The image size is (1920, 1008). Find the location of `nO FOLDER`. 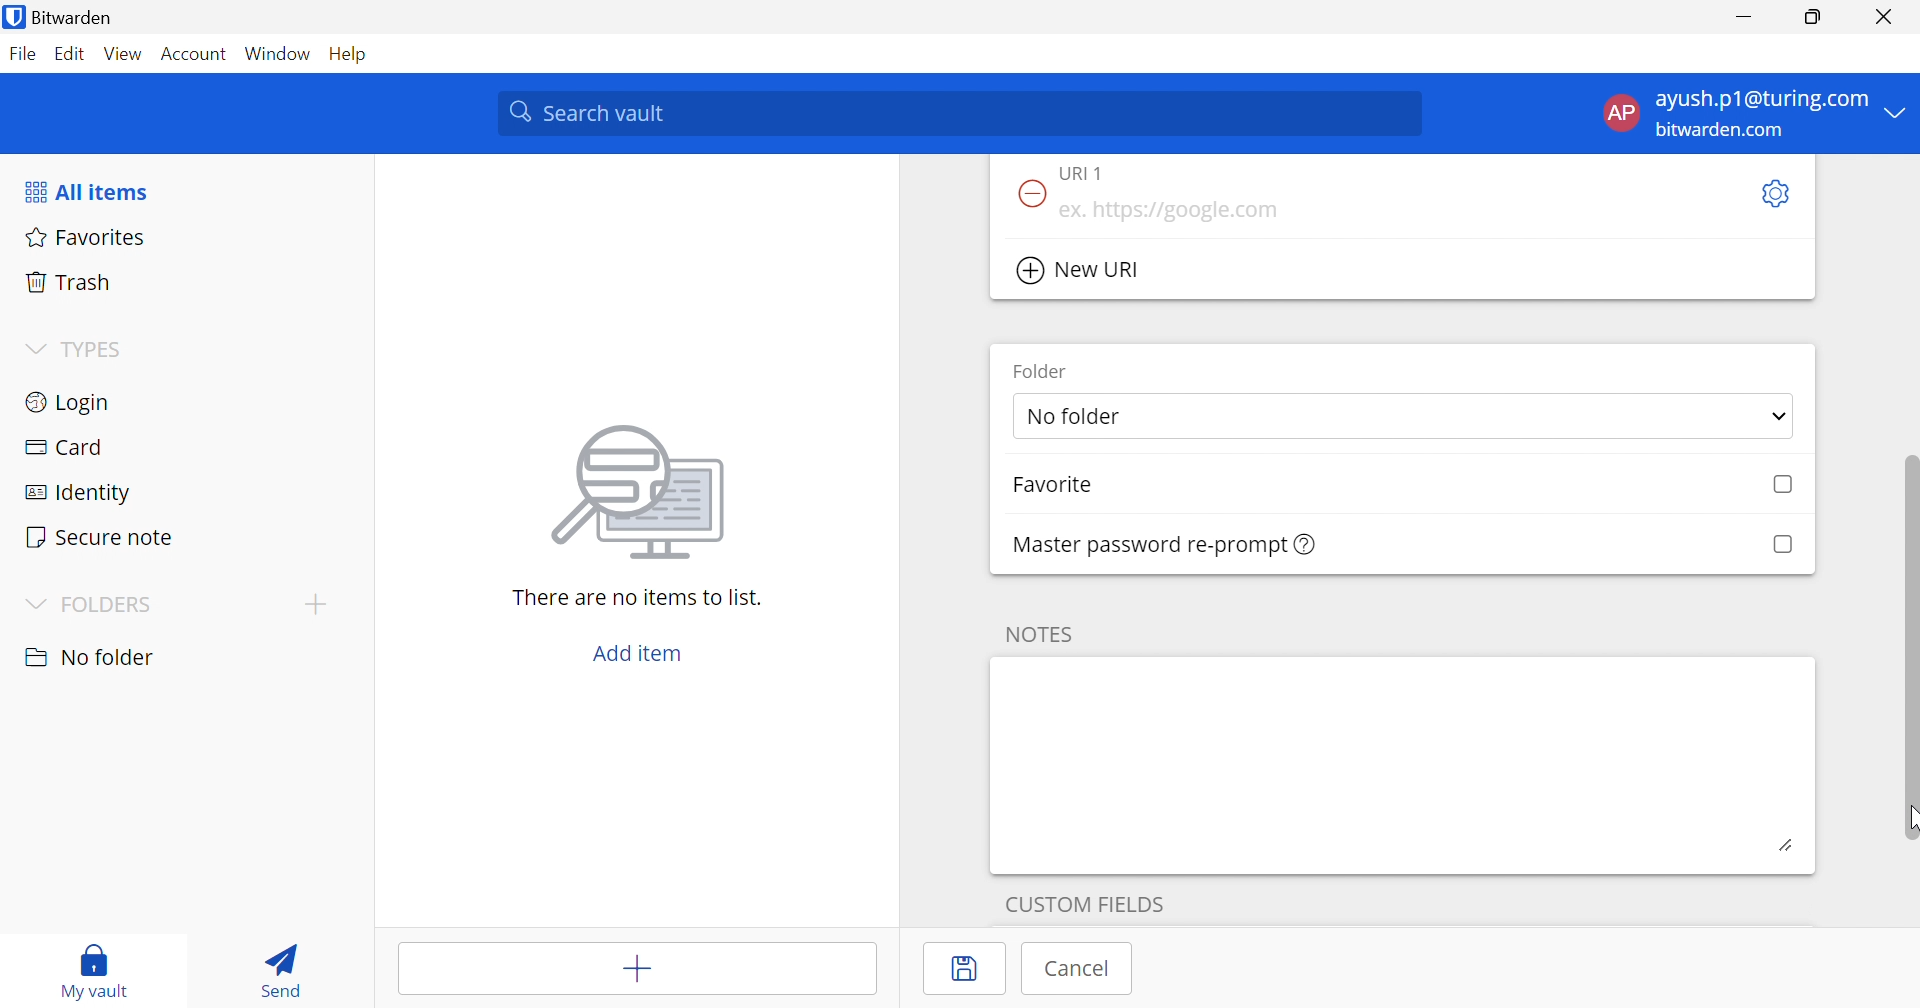

nO FOLDER is located at coordinates (89, 657).